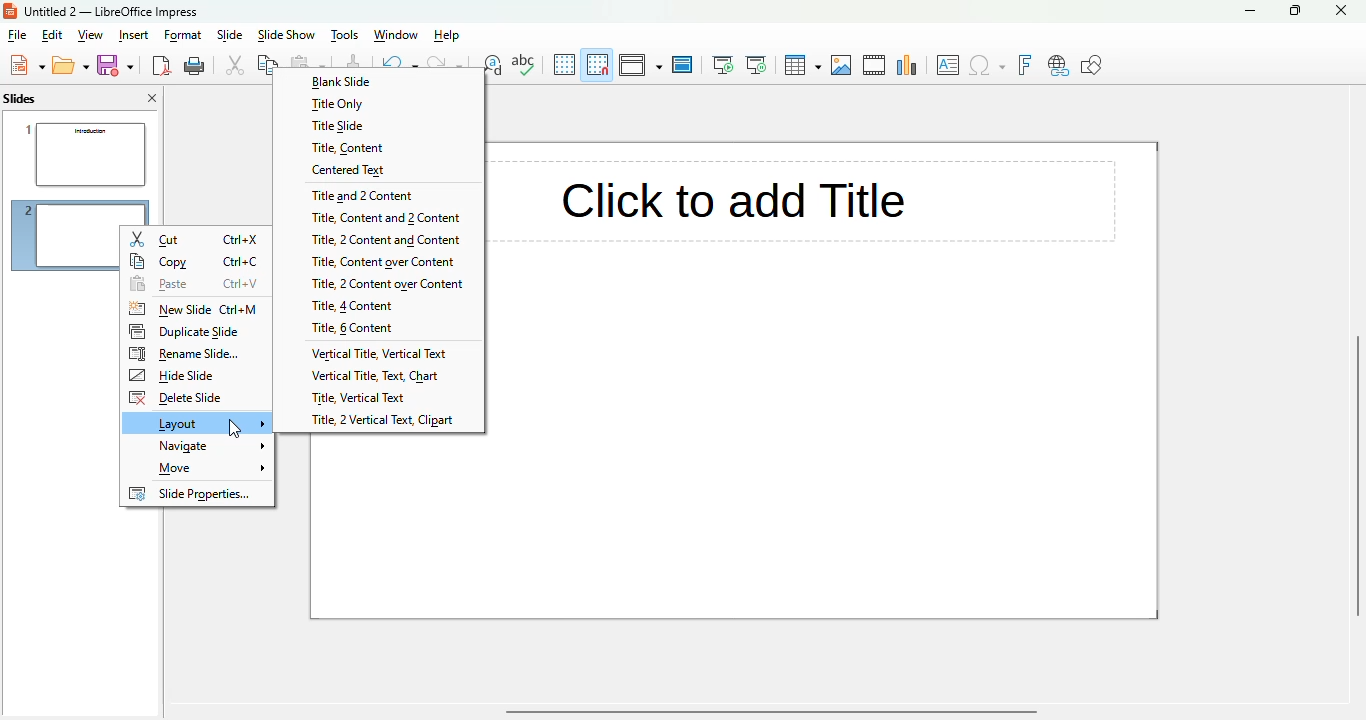 This screenshot has height=720, width=1366. What do you see at coordinates (394, 35) in the screenshot?
I see `window` at bounding box center [394, 35].